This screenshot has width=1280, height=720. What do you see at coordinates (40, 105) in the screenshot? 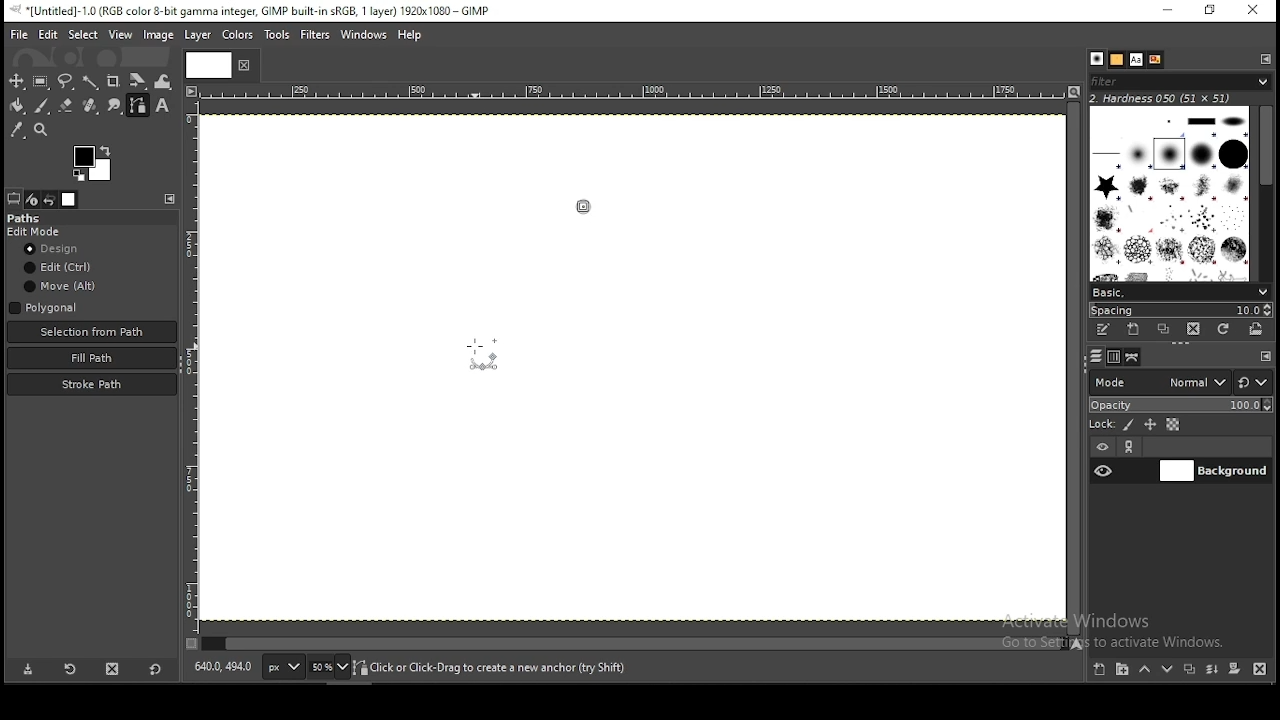
I see `paintbrush tool` at bounding box center [40, 105].